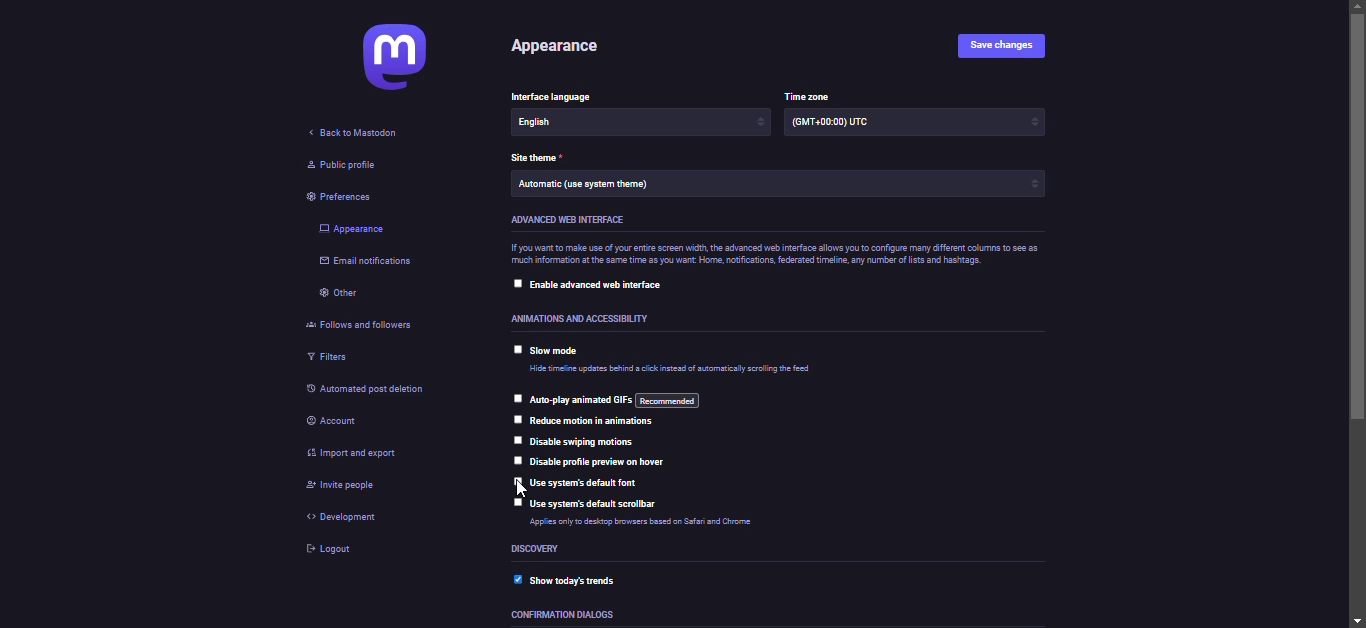  What do you see at coordinates (343, 516) in the screenshot?
I see `development` at bounding box center [343, 516].